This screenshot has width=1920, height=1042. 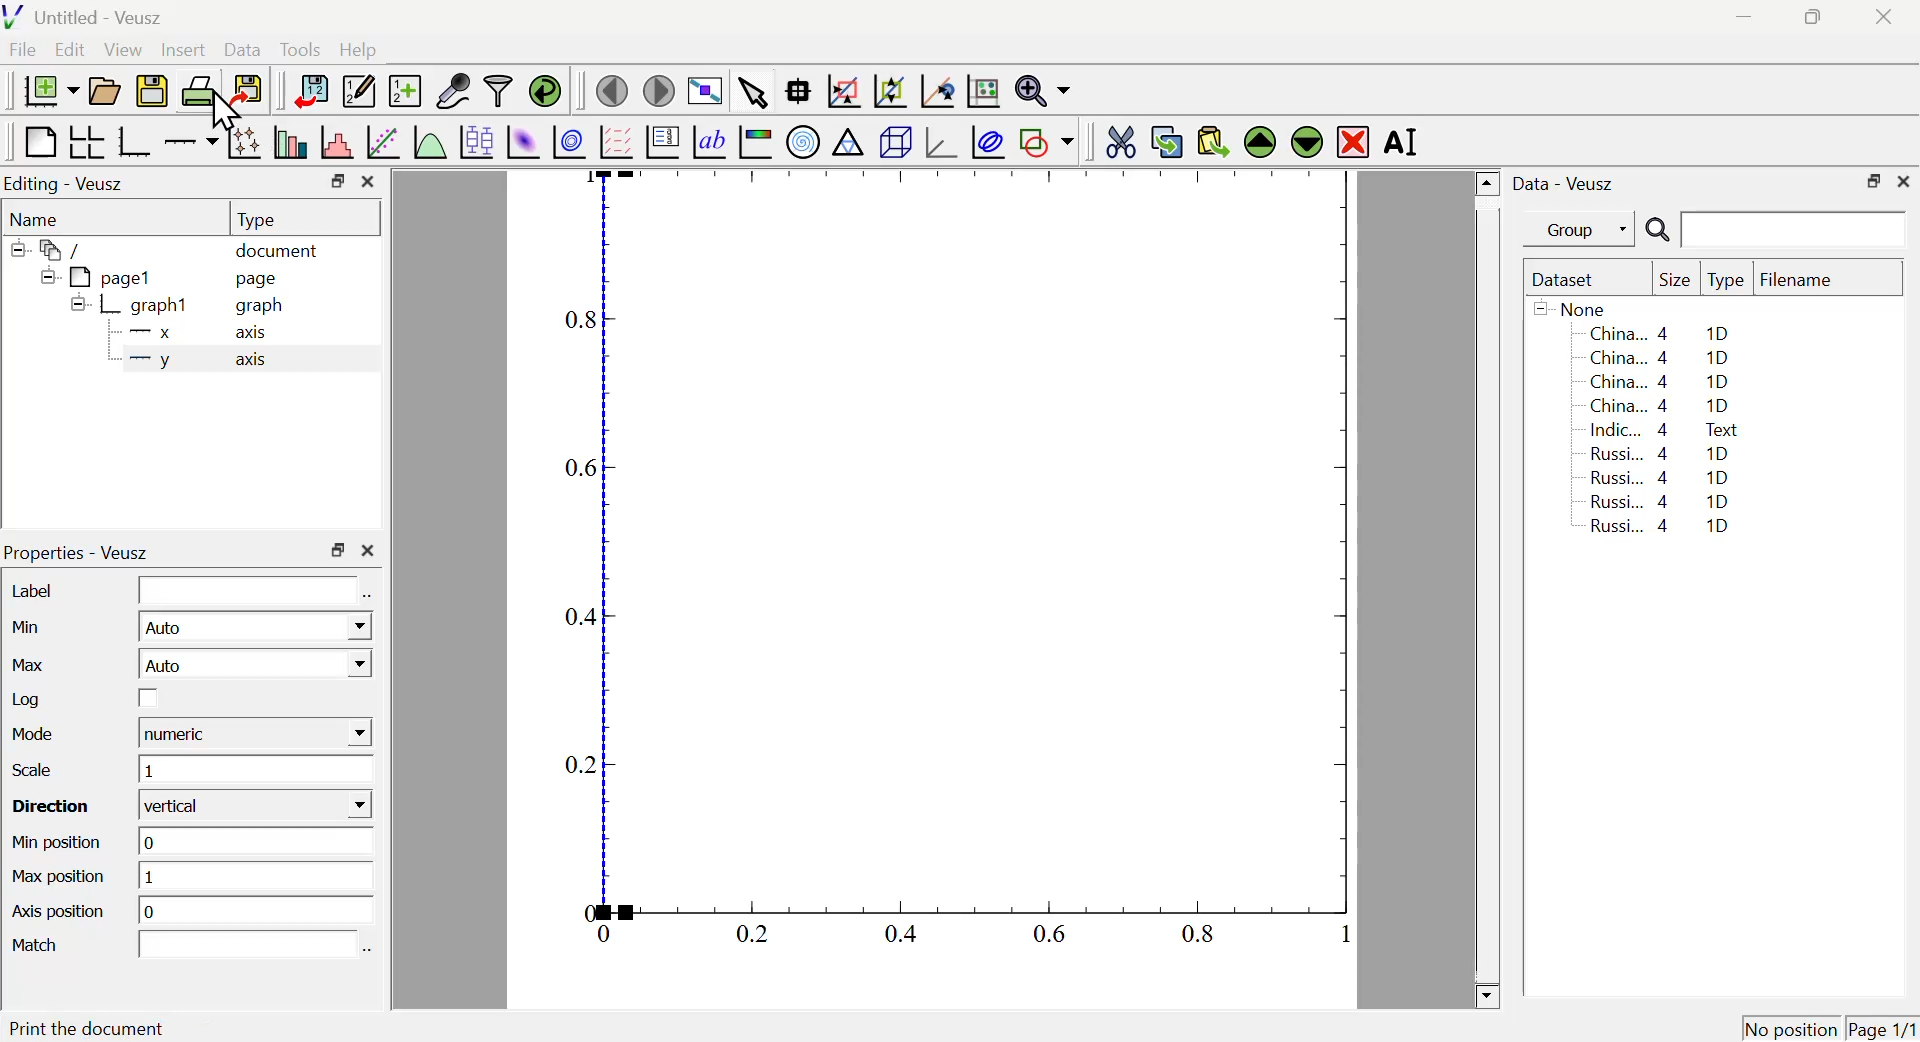 I want to click on File, so click(x=23, y=50).